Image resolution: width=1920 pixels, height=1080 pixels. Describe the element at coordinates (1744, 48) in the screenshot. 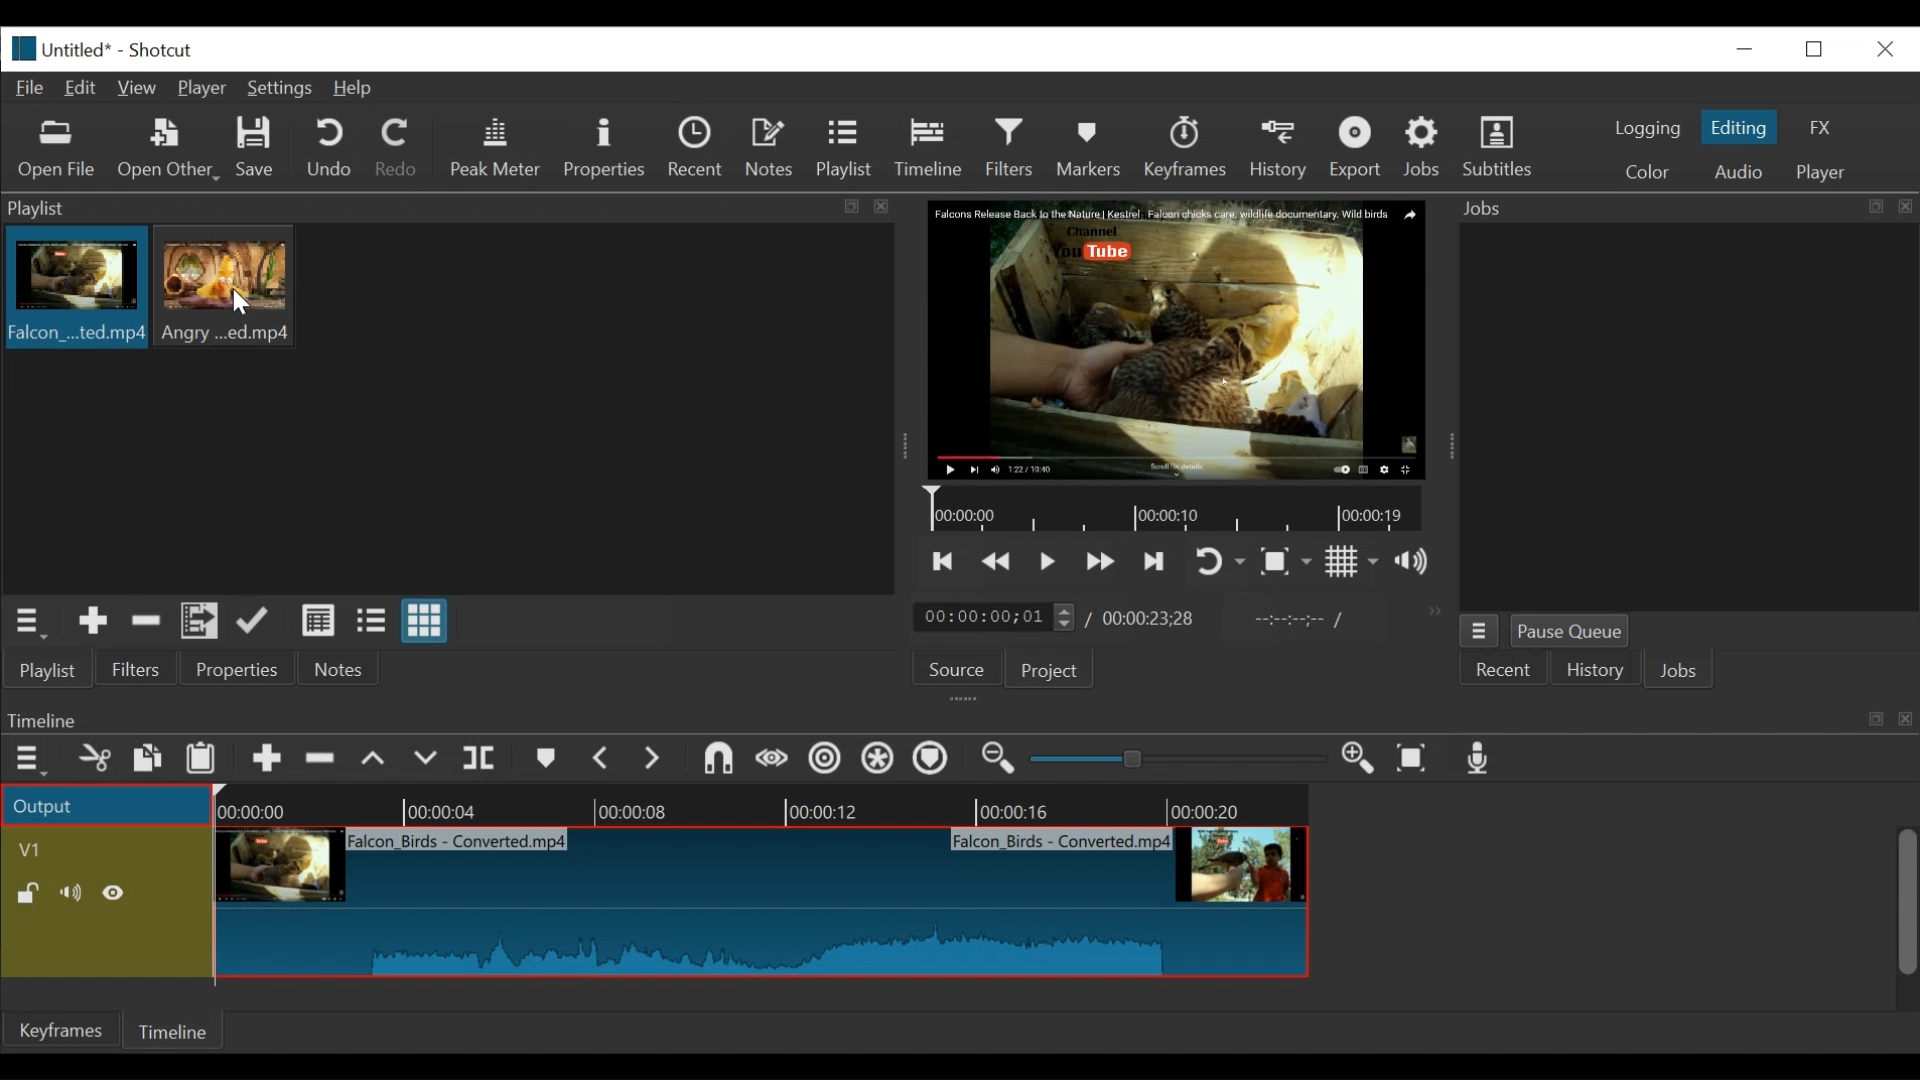

I see `minimize` at that location.